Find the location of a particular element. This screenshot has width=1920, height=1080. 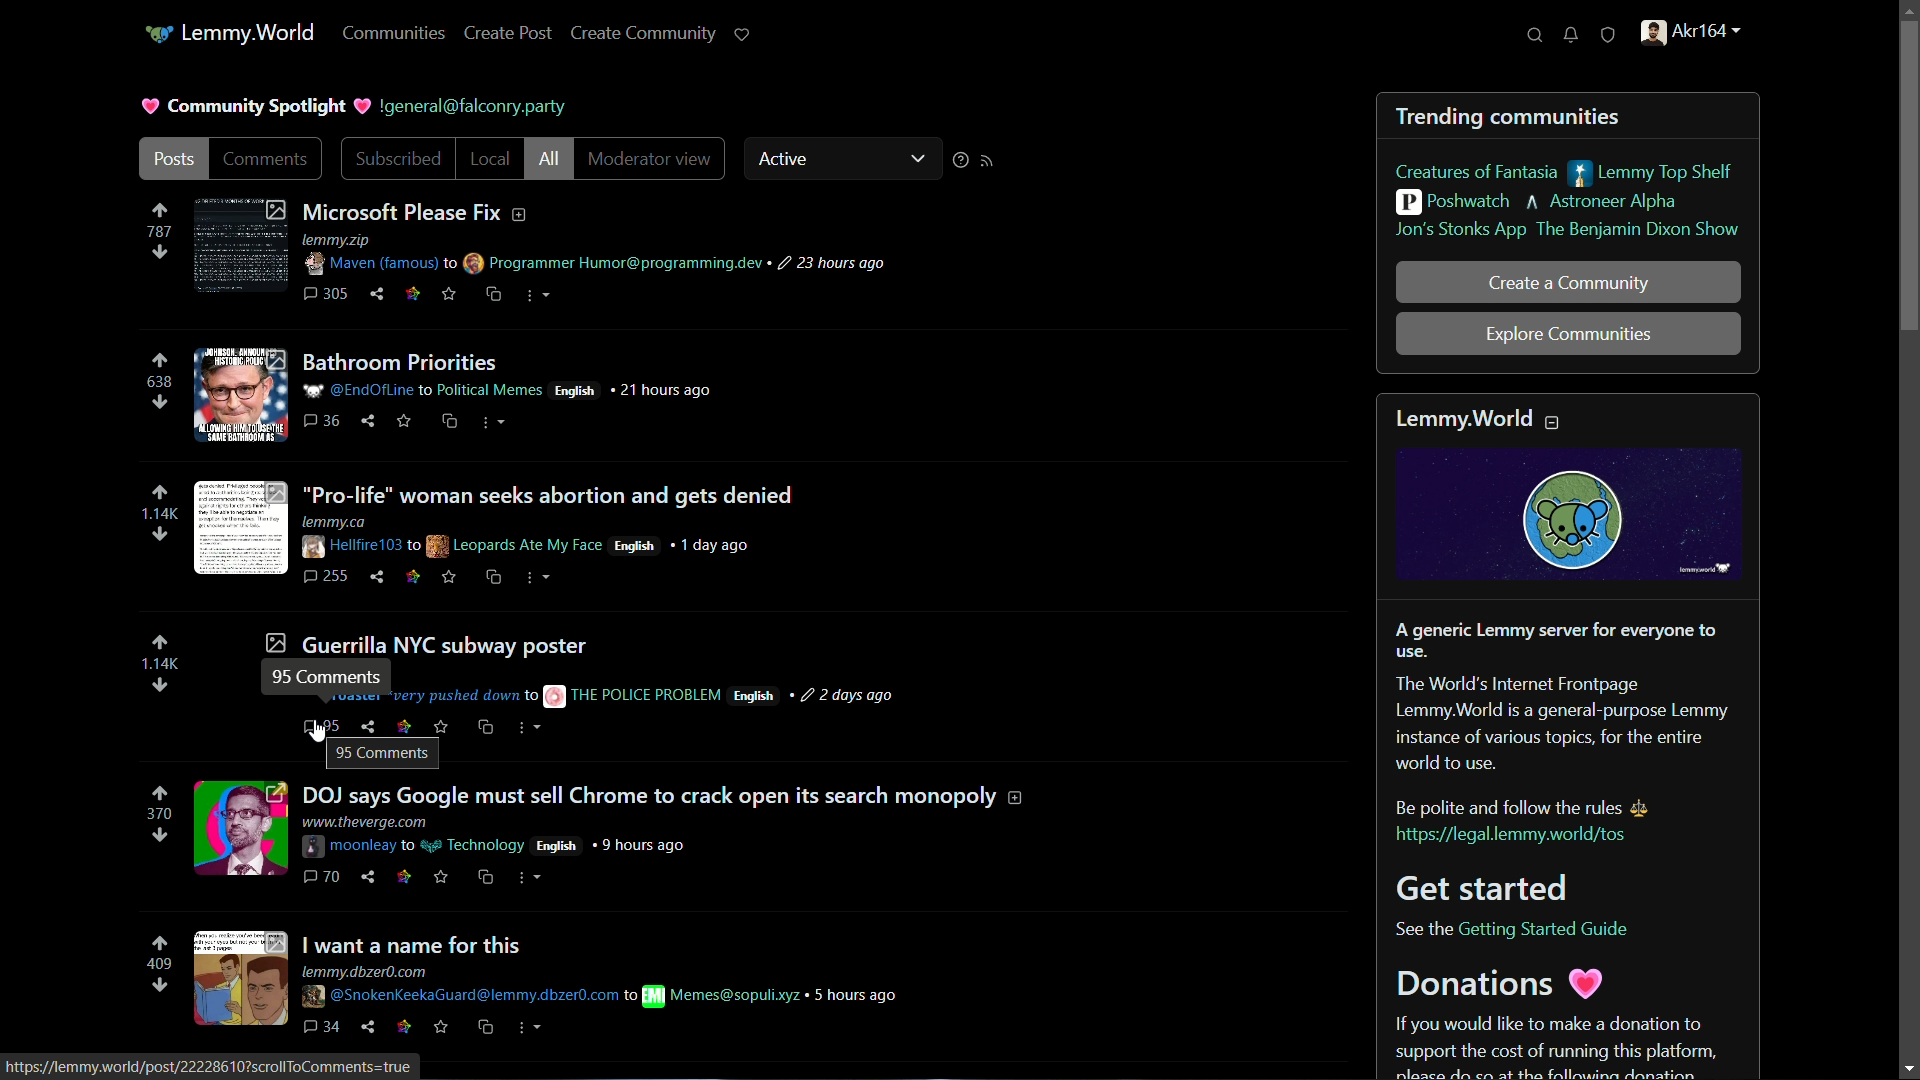

image is located at coordinates (1568, 515).